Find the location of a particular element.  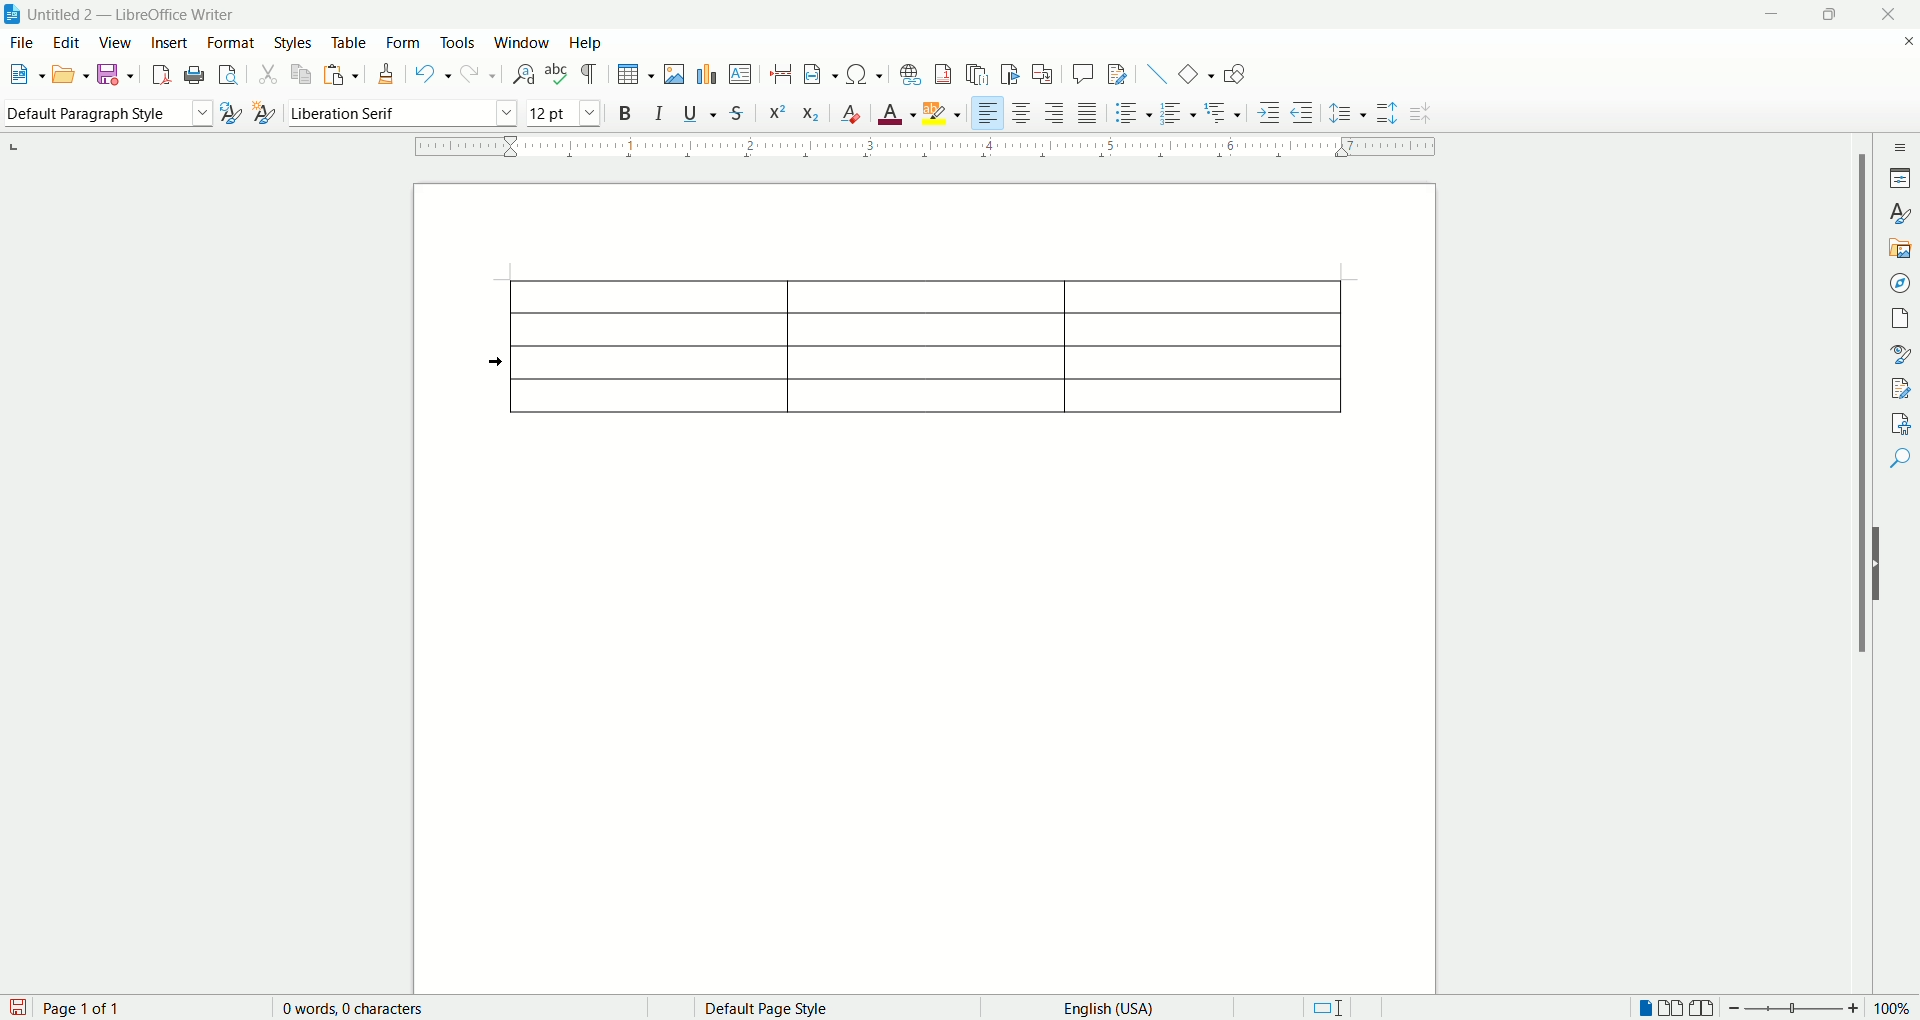

insert image is located at coordinates (675, 74).